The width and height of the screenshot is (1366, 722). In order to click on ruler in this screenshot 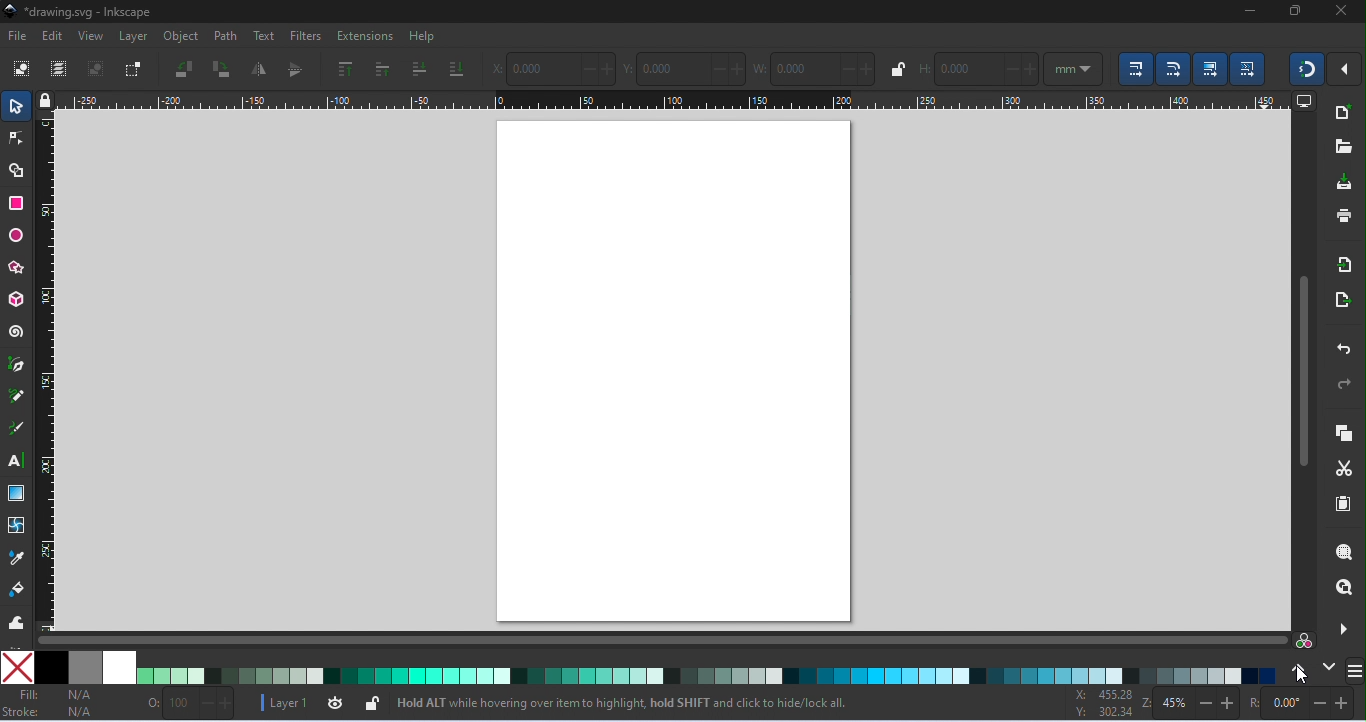, I will do `click(677, 101)`.